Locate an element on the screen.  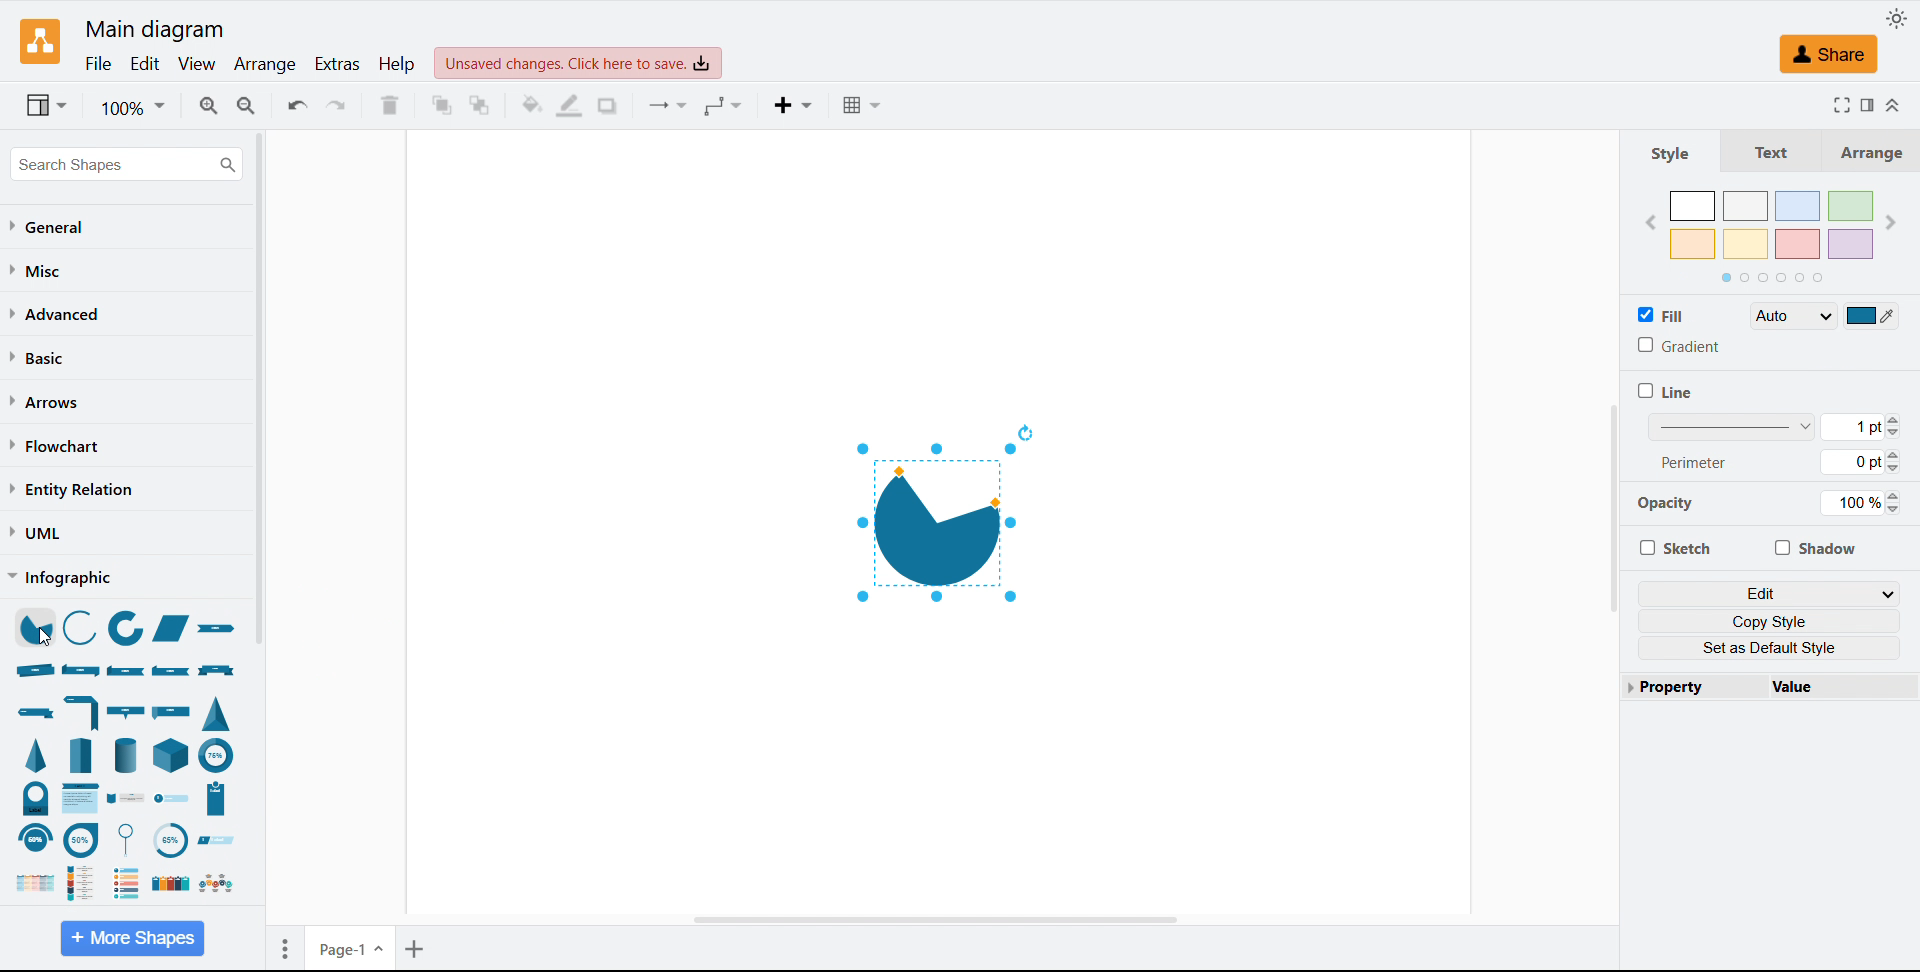
line  is located at coordinates (1665, 391).